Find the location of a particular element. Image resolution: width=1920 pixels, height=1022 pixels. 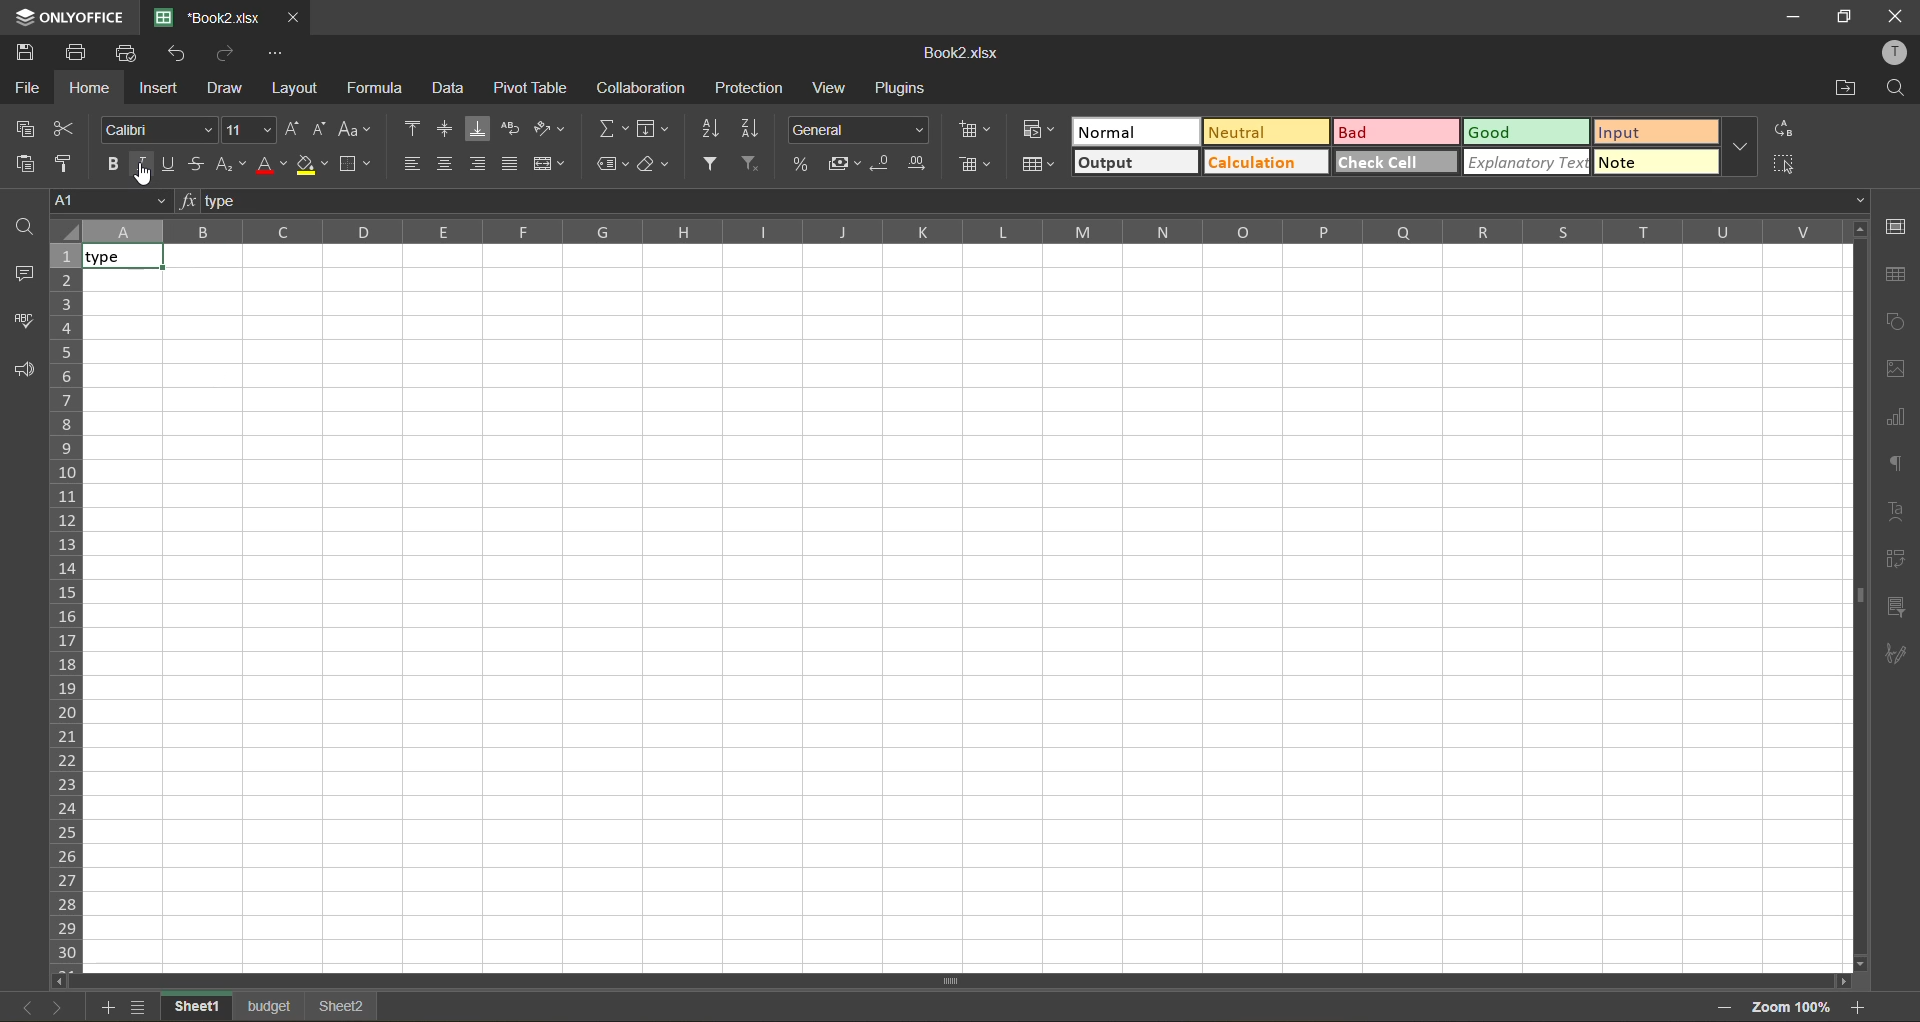

fields is located at coordinates (653, 132).